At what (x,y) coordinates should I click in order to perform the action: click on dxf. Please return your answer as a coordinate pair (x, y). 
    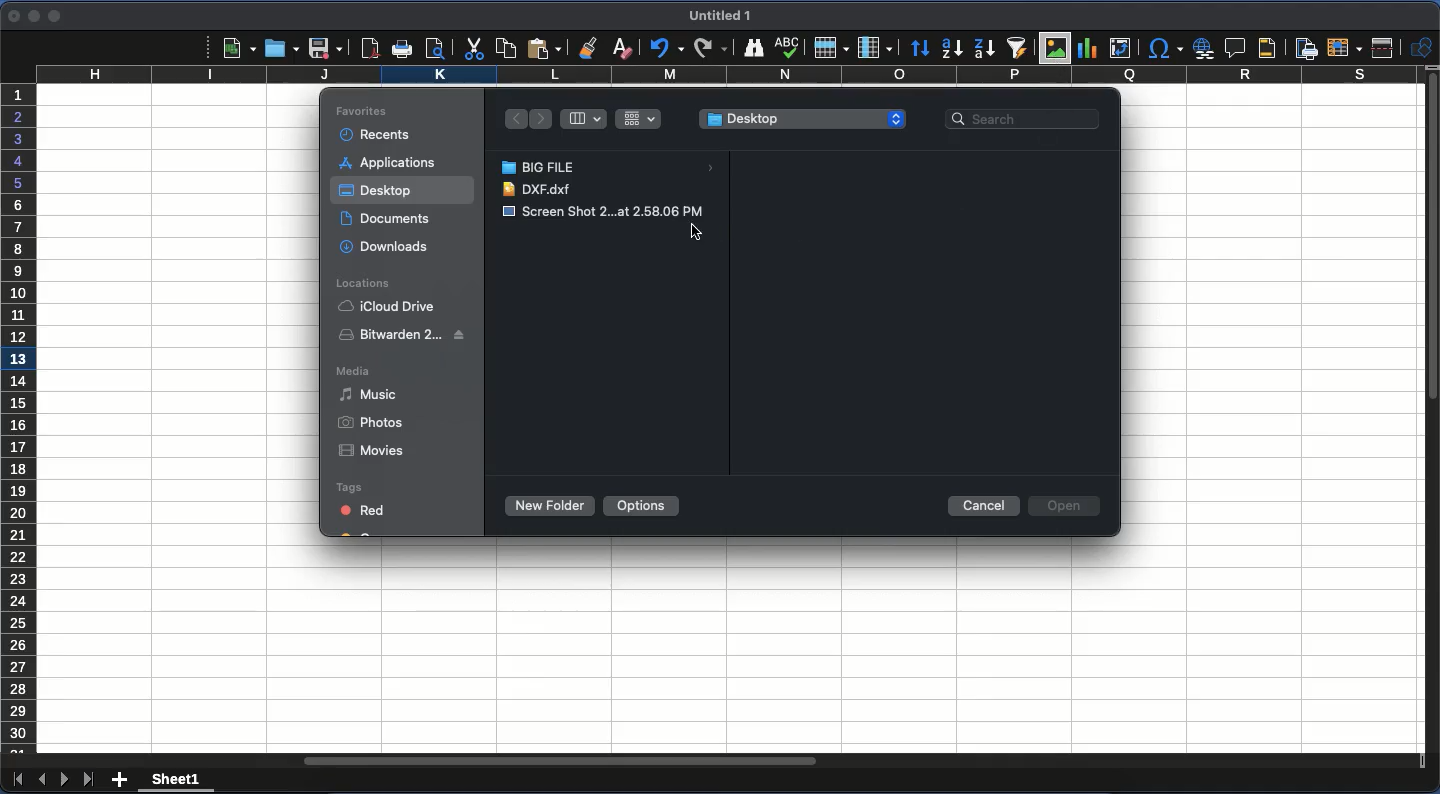
    Looking at the image, I should click on (541, 190).